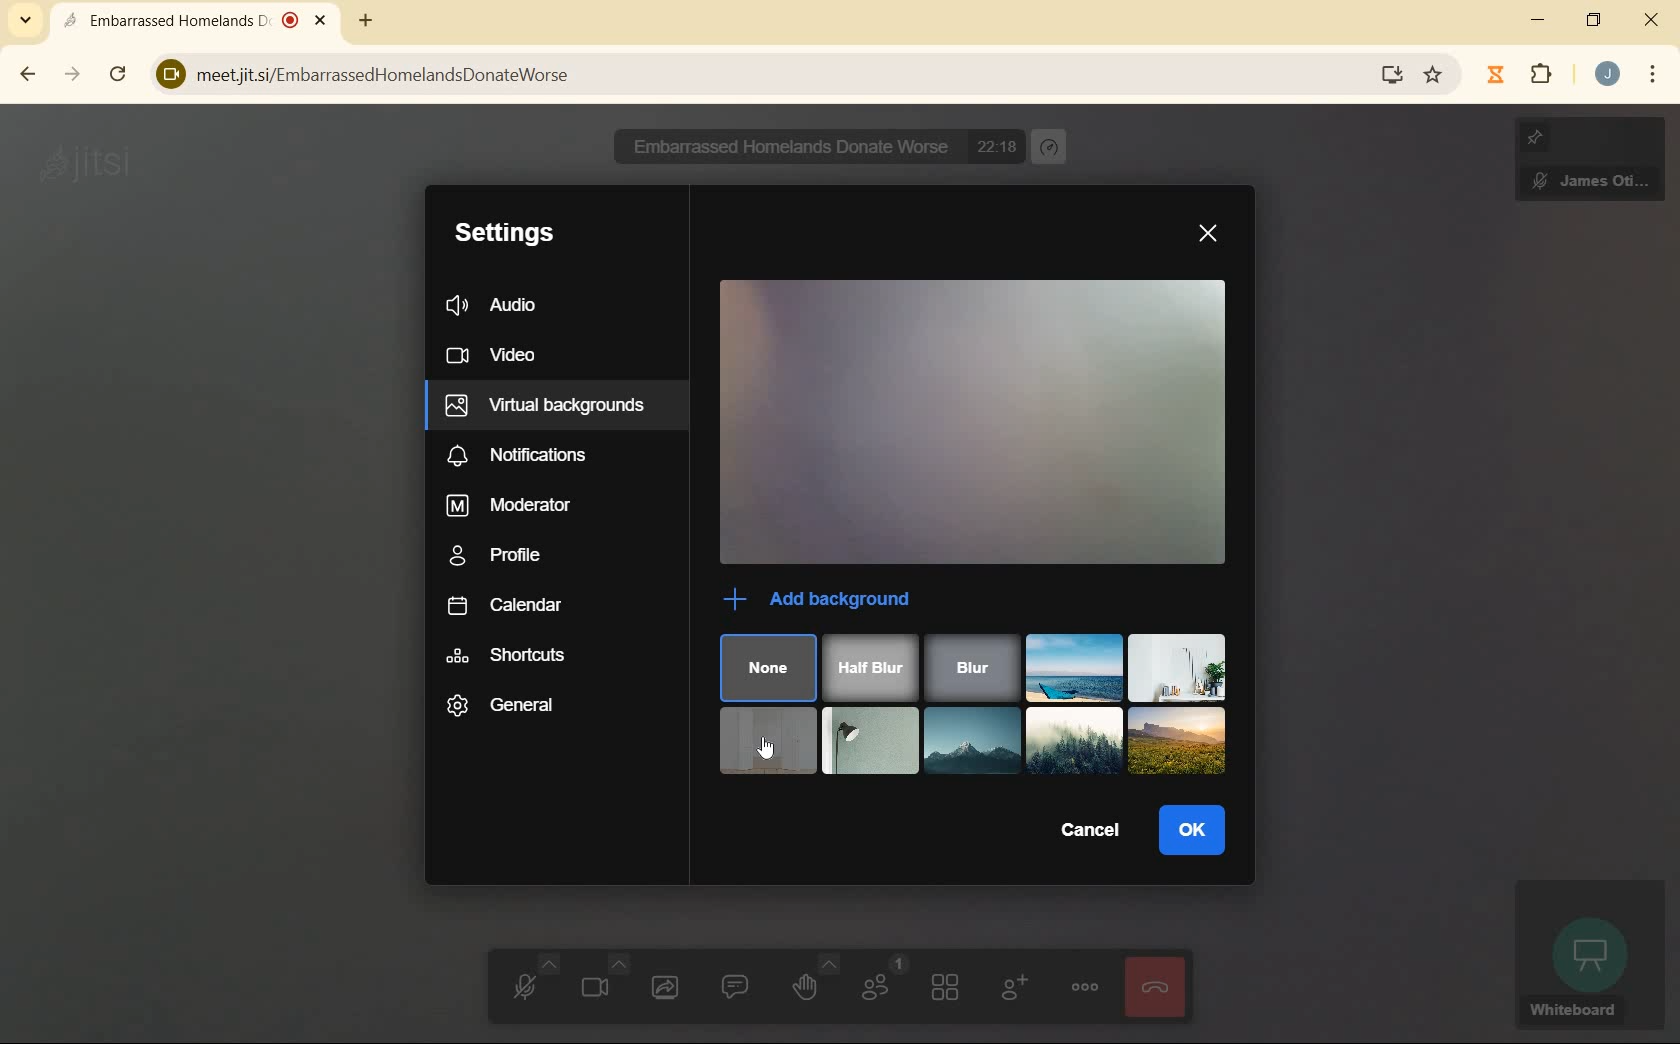 This screenshot has height=1044, width=1680. I want to click on jitsi, so click(86, 174).